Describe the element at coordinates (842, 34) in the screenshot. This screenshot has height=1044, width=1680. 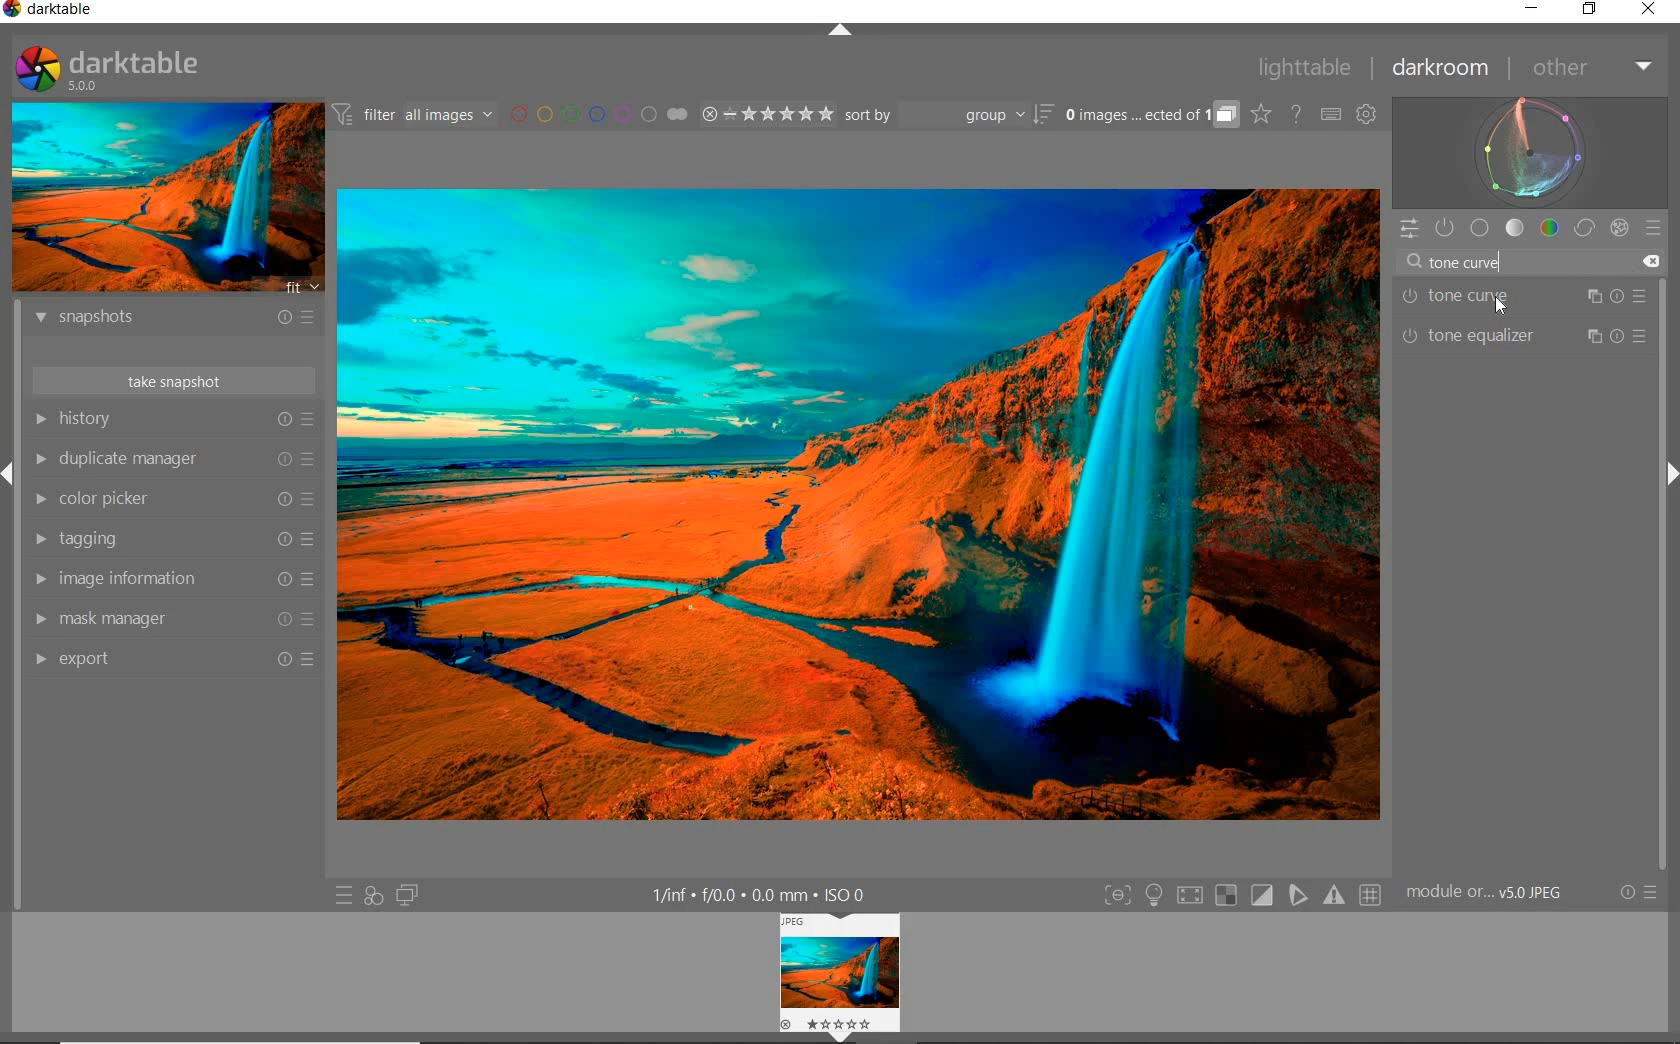
I see `EXPAND/COLLAPSE` at that location.